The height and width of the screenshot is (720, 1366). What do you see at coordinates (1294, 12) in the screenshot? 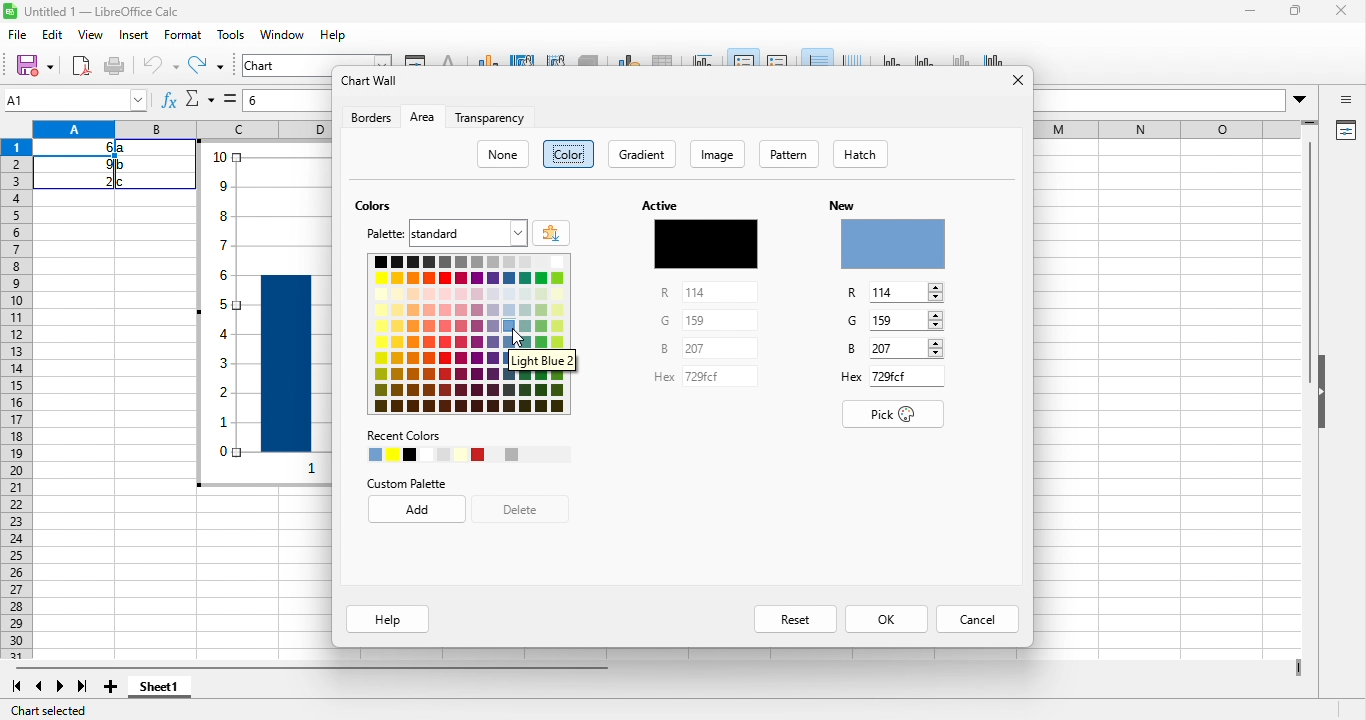
I see `maximize` at bounding box center [1294, 12].